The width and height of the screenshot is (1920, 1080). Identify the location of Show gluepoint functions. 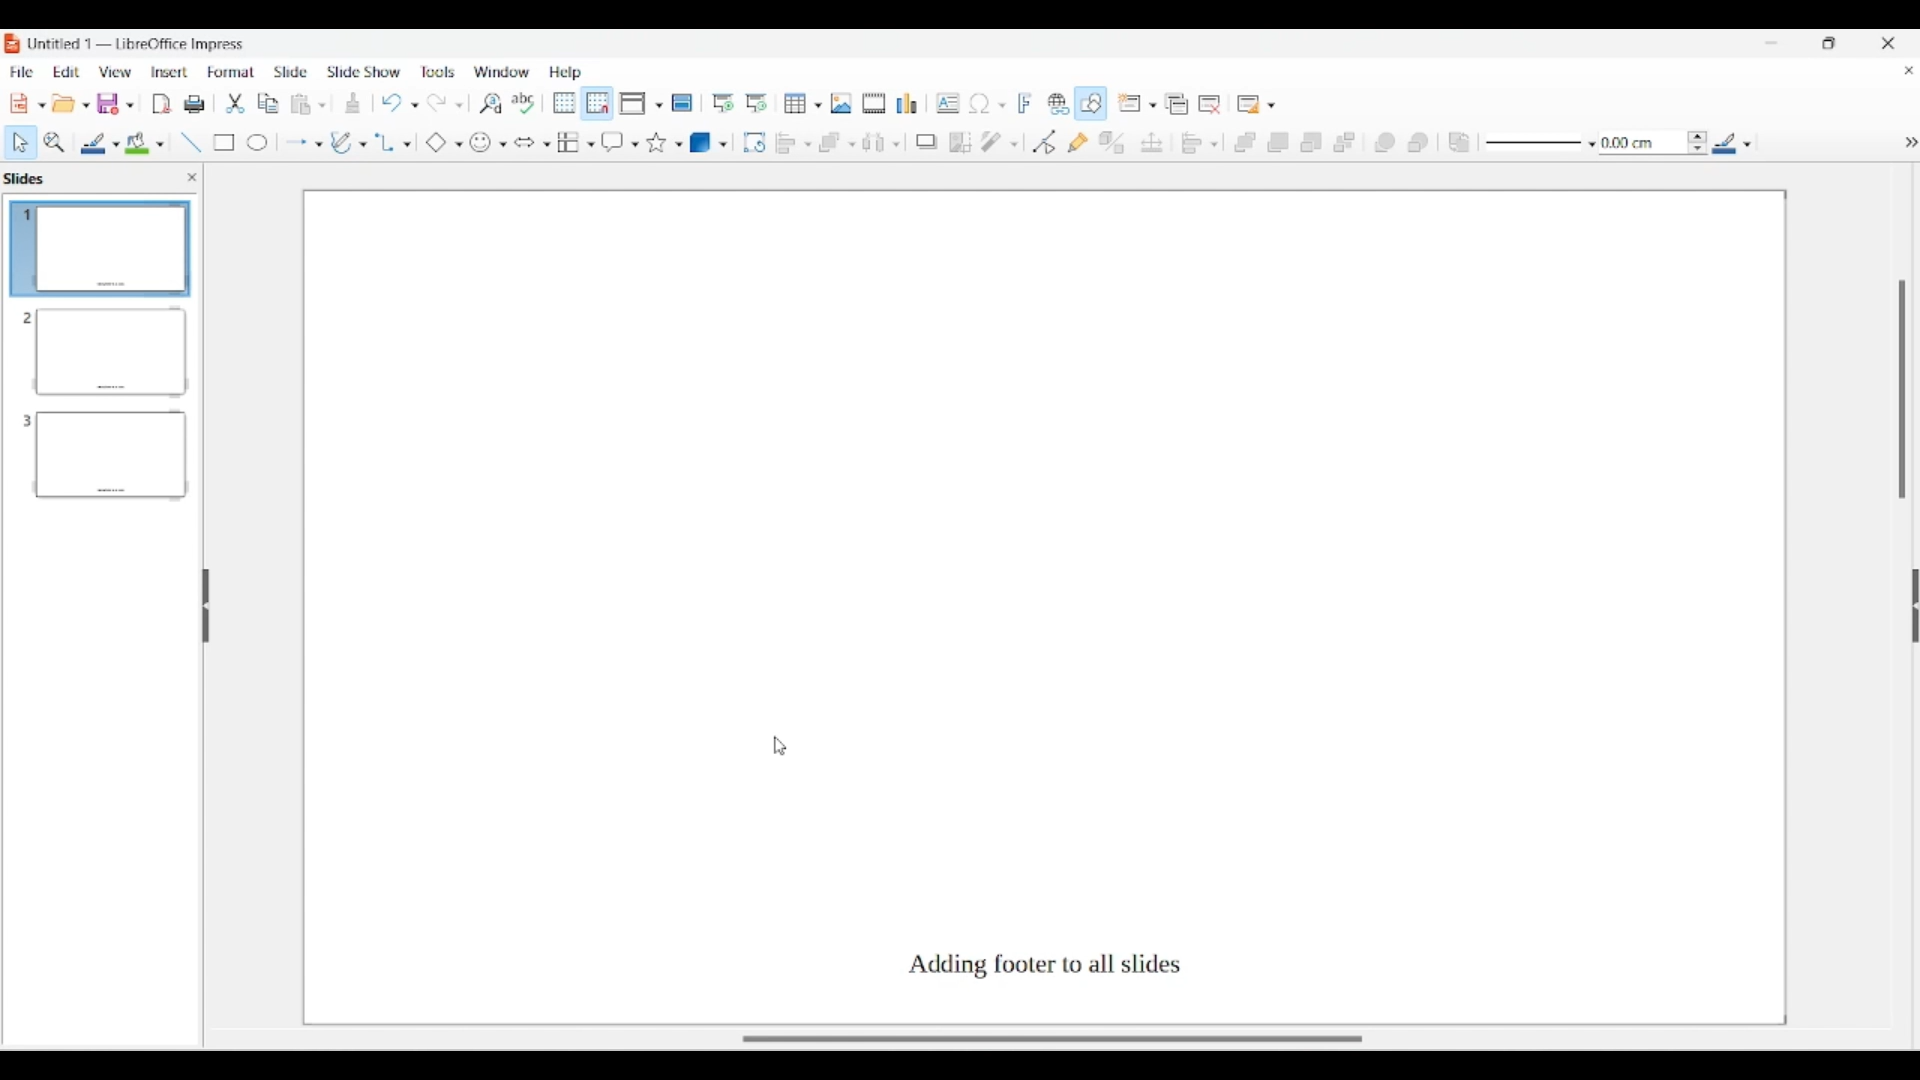
(1078, 142).